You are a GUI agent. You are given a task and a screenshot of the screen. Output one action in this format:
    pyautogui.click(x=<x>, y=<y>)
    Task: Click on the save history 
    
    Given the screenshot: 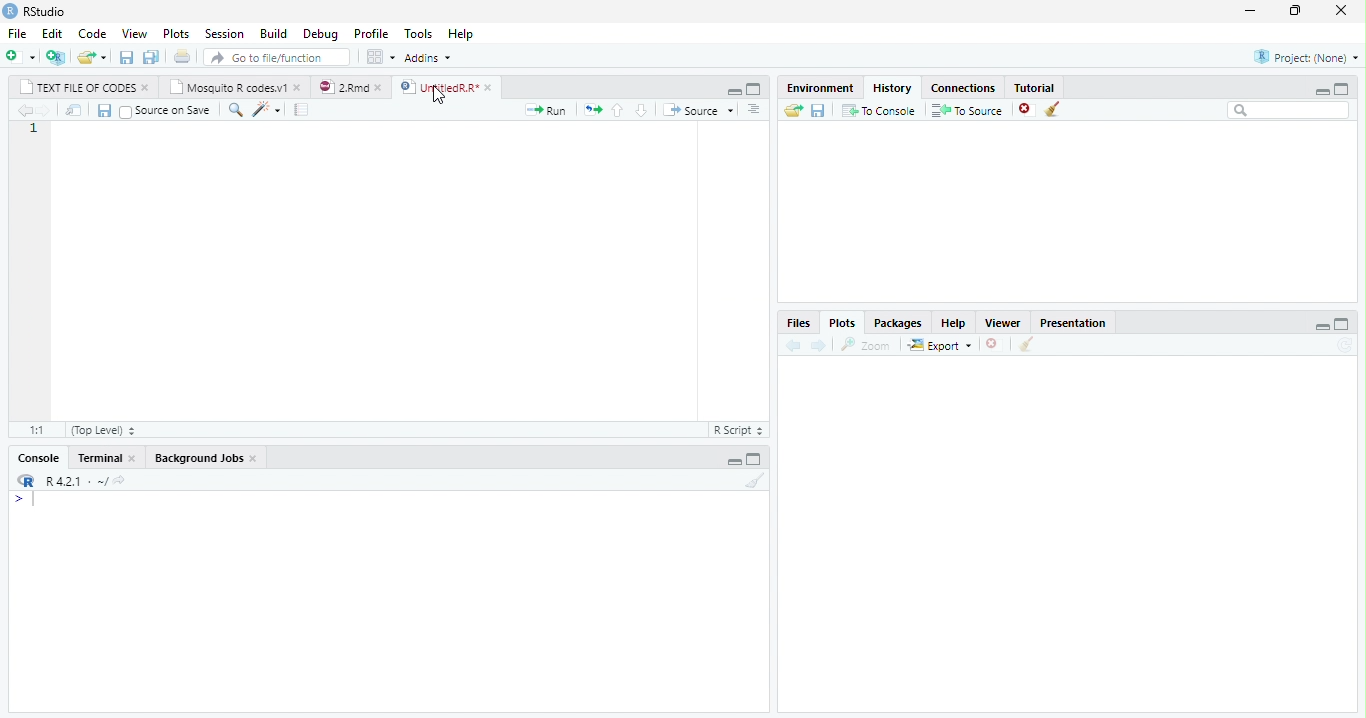 What is the action you would take?
    pyautogui.click(x=817, y=110)
    